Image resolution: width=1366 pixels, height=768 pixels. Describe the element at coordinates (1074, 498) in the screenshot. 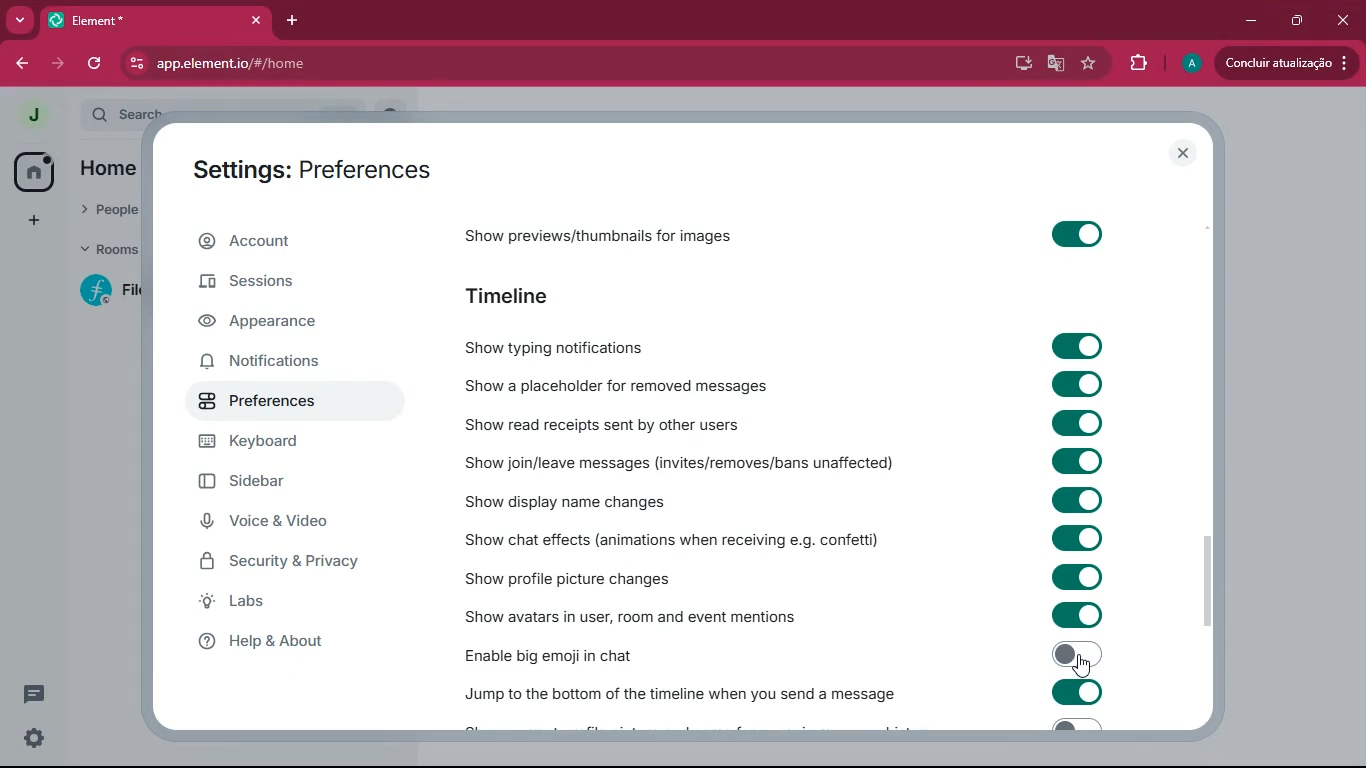

I see `toggle on ` at that location.